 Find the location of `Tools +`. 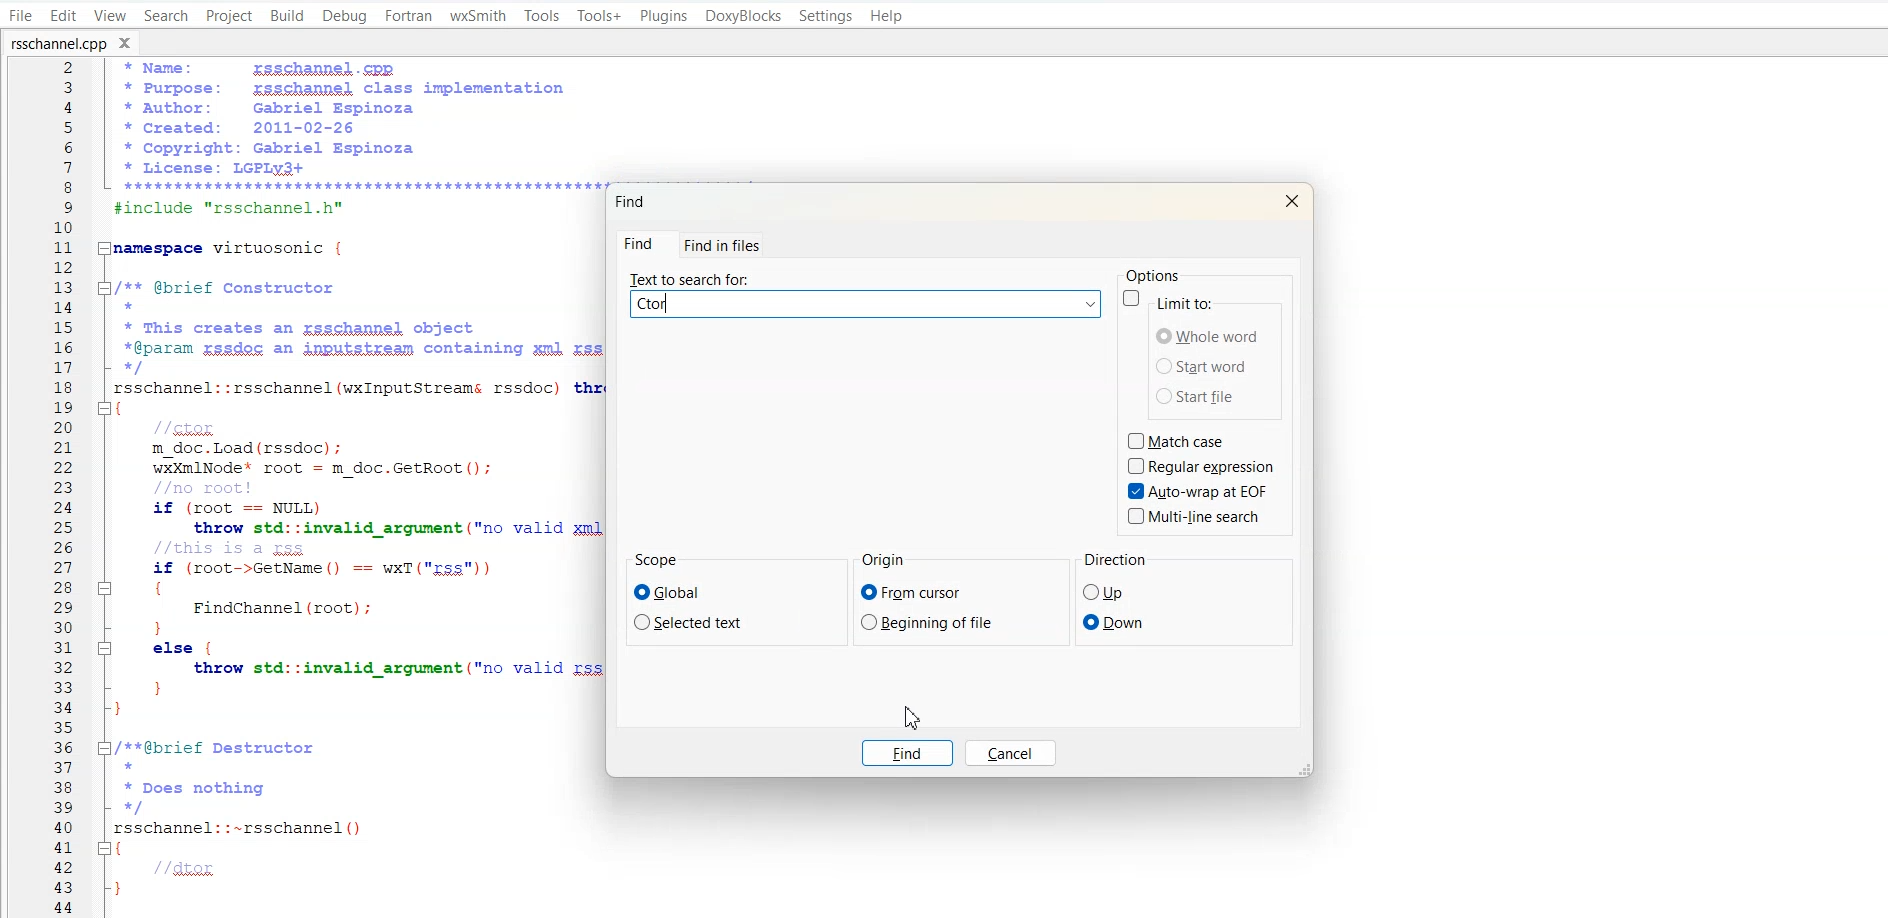

Tools + is located at coordinates (600, 16).